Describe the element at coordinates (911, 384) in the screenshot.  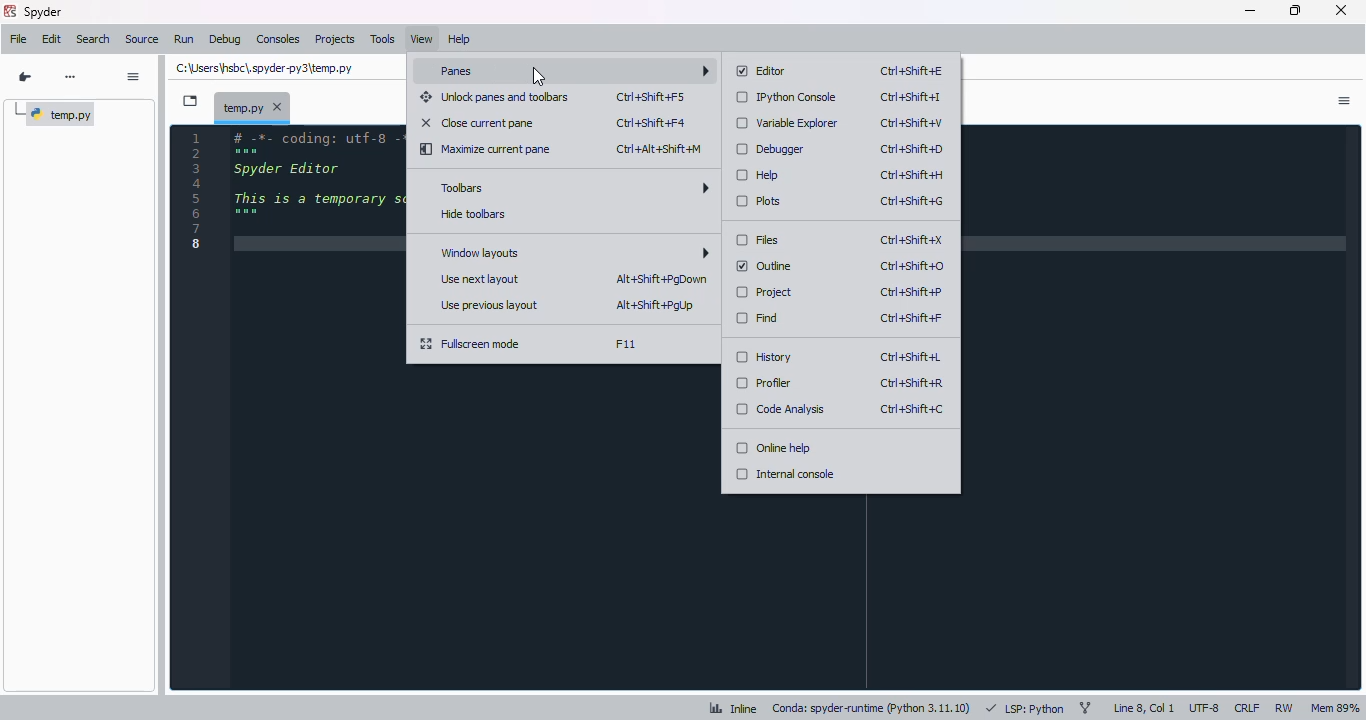
I see `shortcut for profiler` at that location.